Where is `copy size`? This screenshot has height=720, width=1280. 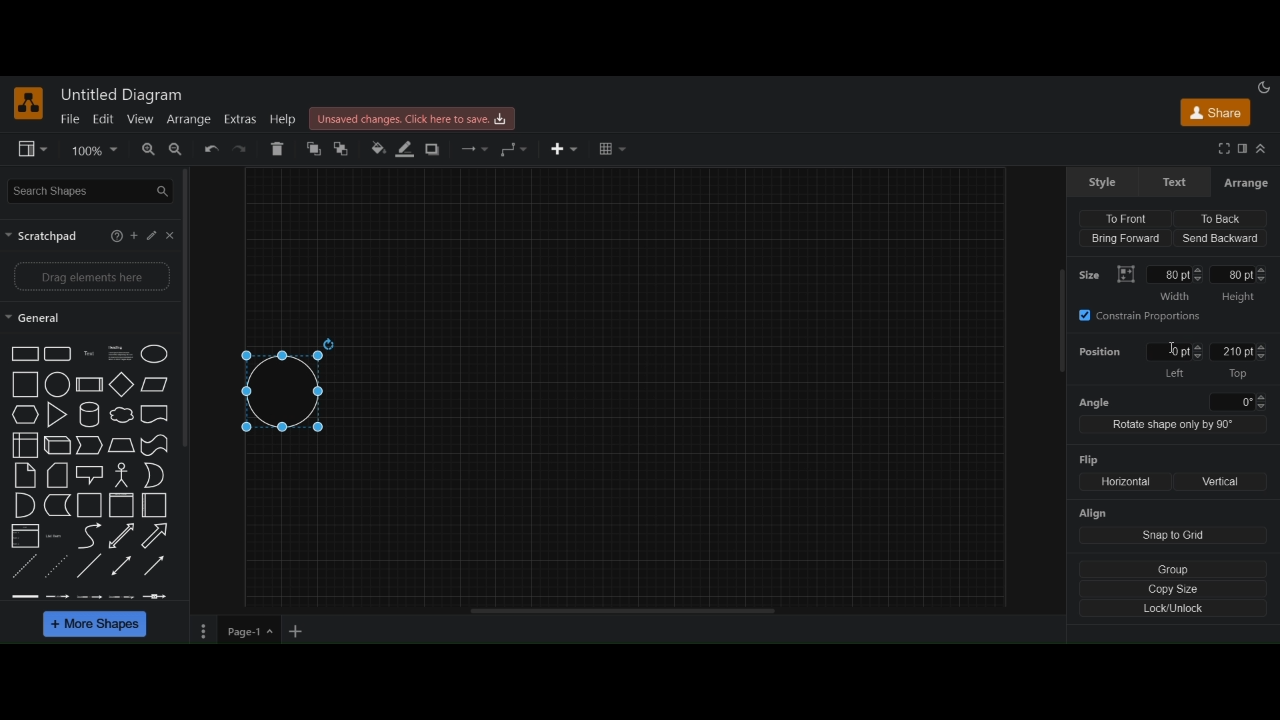 copy size is located at coordinates (1175, 588).